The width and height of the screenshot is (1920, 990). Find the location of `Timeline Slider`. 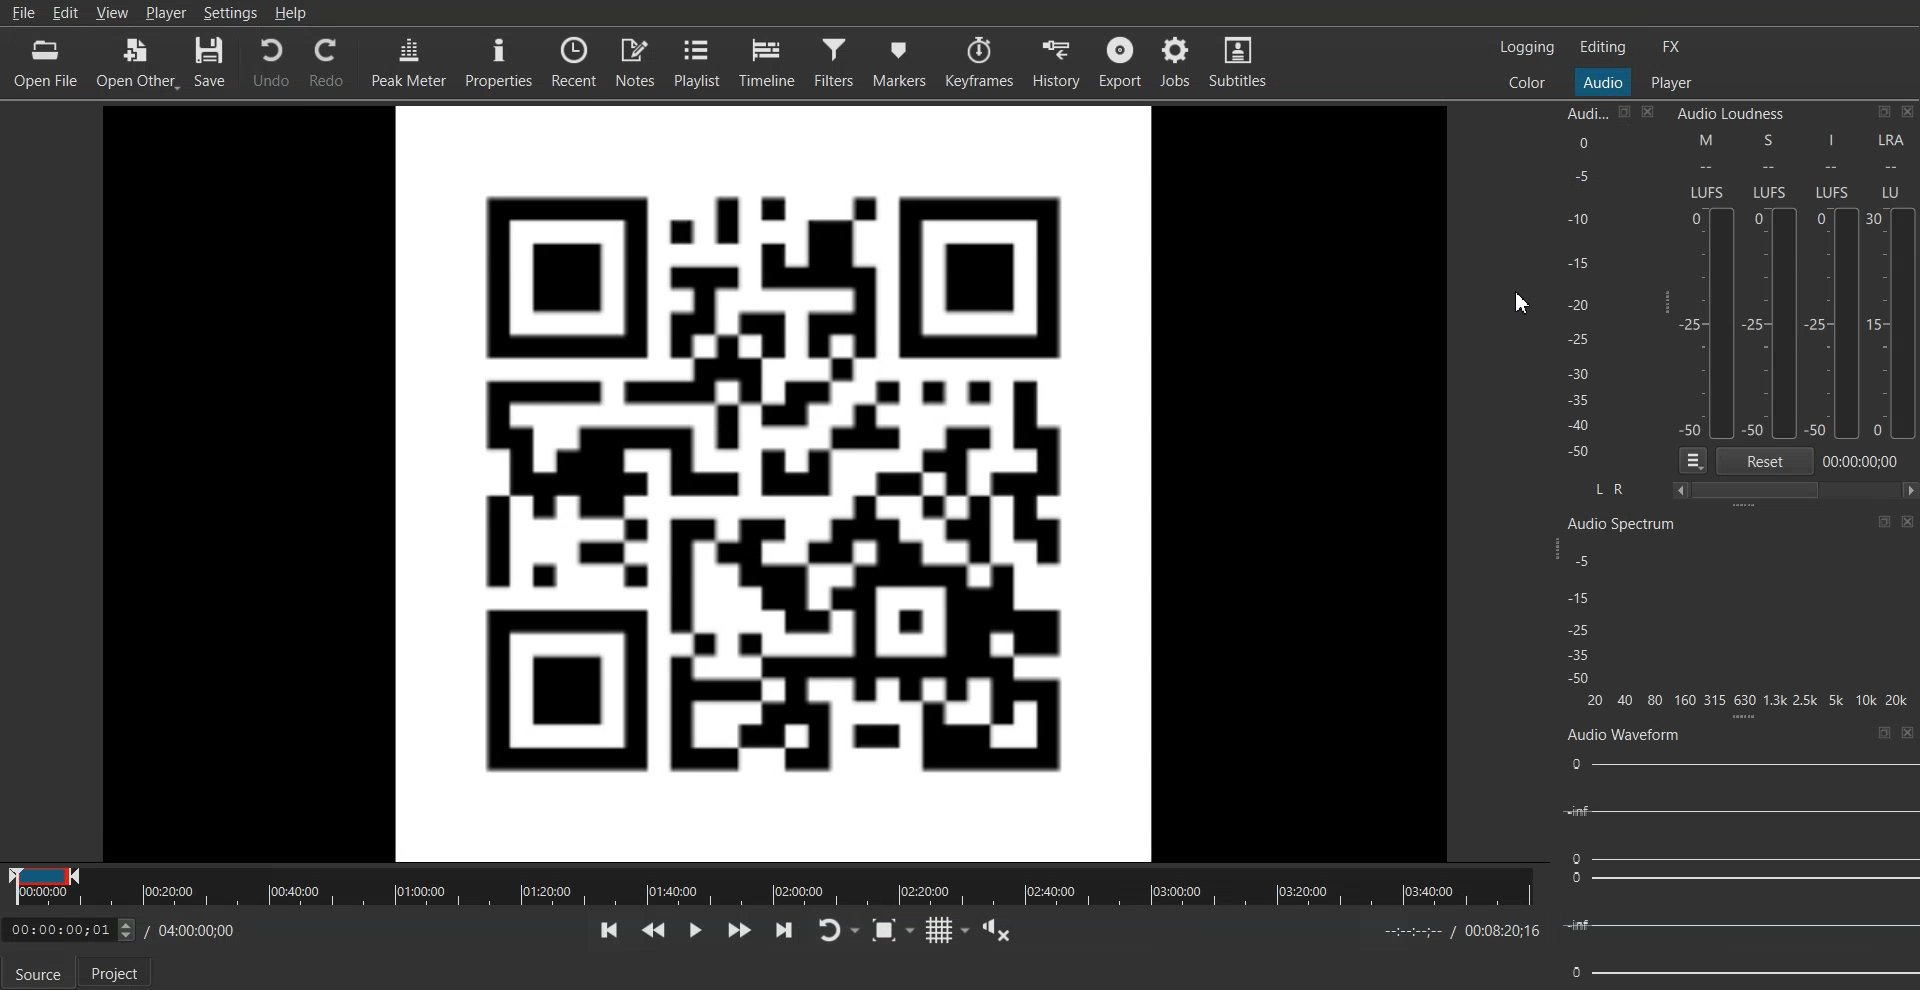

Timeline Slider is located at coordinates (773, 887).